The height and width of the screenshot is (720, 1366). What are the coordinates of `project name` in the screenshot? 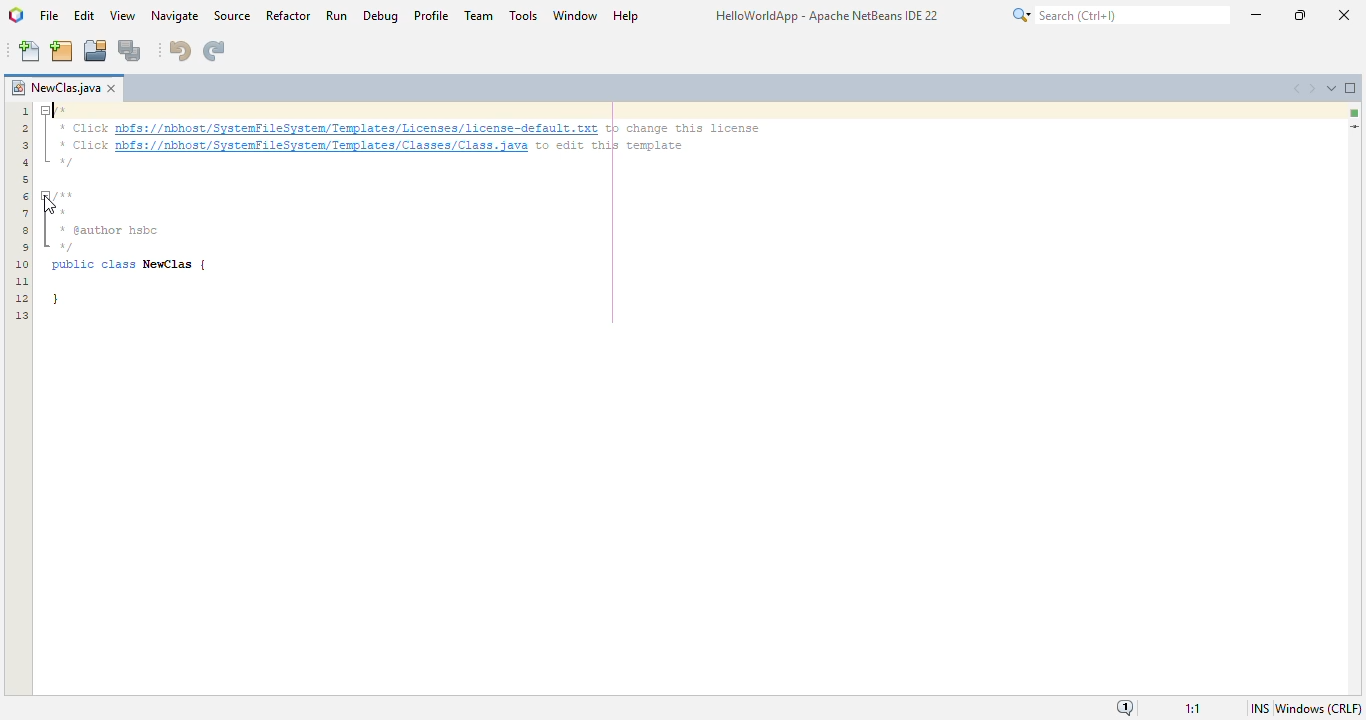 It's located at (55, 88).